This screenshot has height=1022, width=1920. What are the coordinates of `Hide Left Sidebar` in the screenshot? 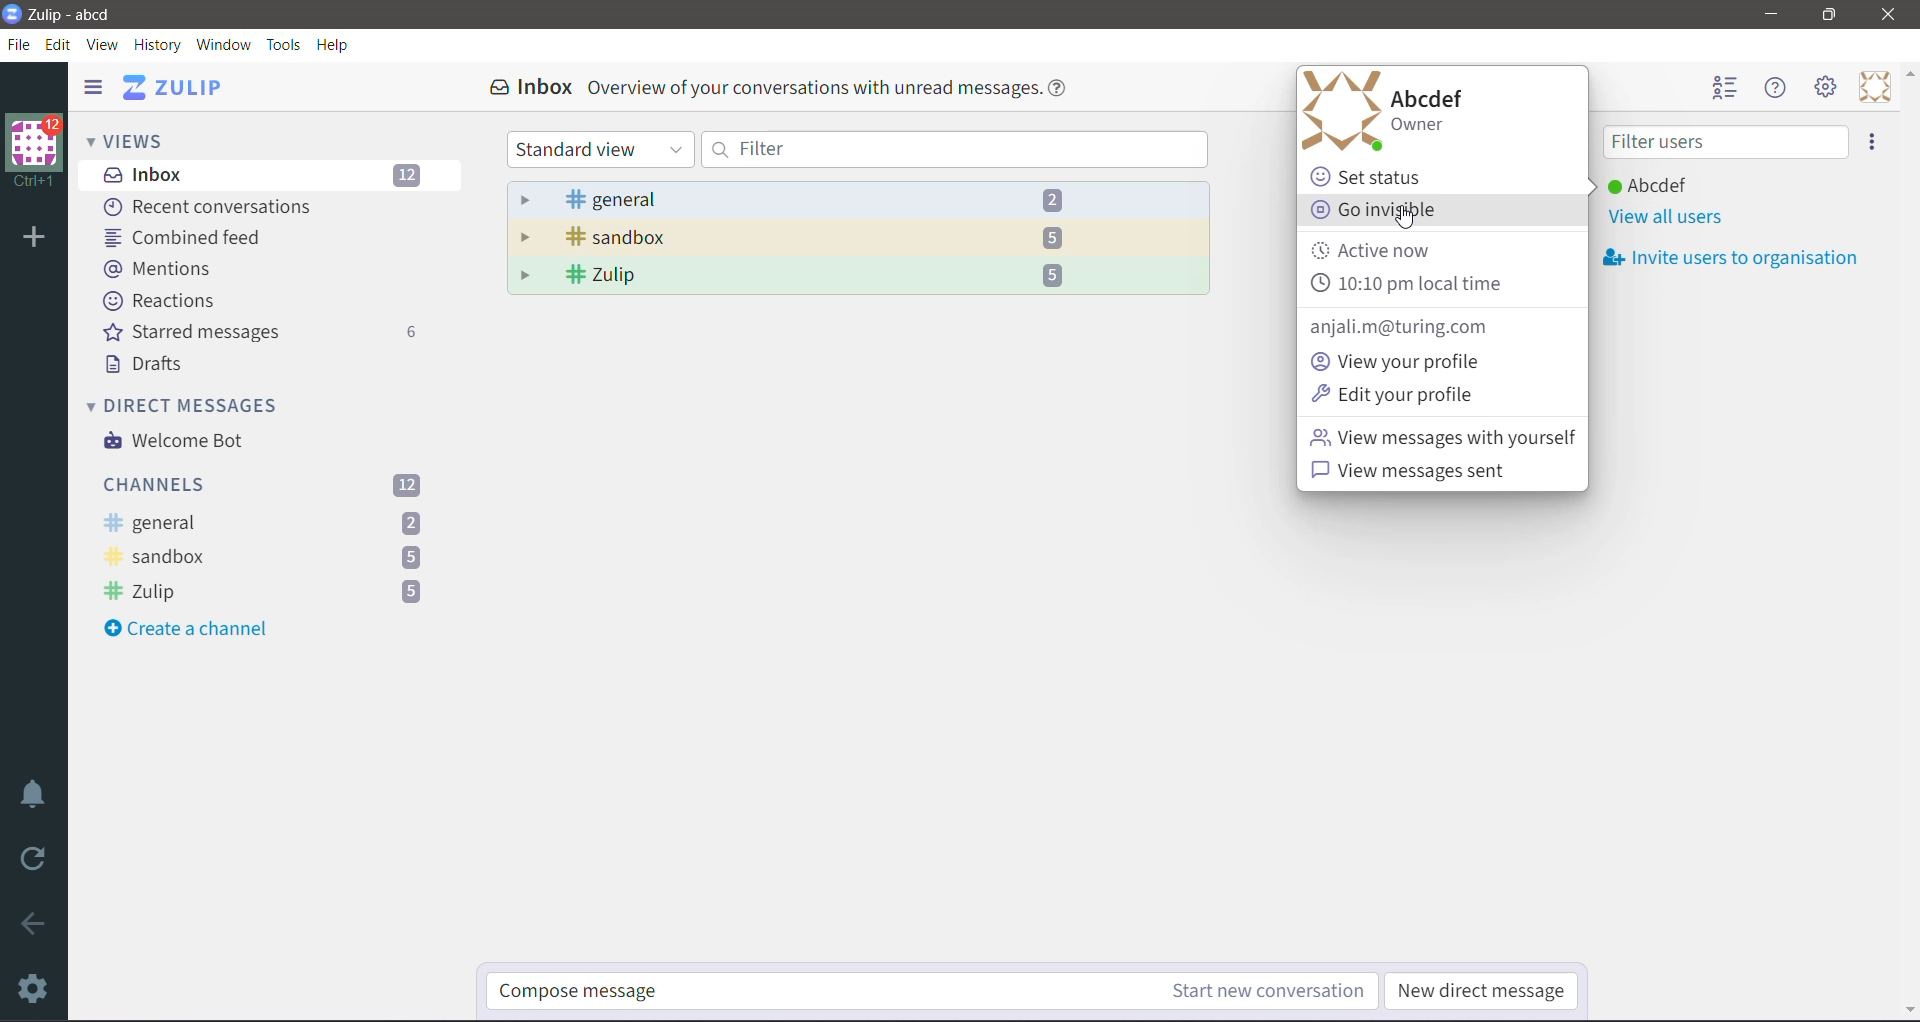 It's located at (93, 87).